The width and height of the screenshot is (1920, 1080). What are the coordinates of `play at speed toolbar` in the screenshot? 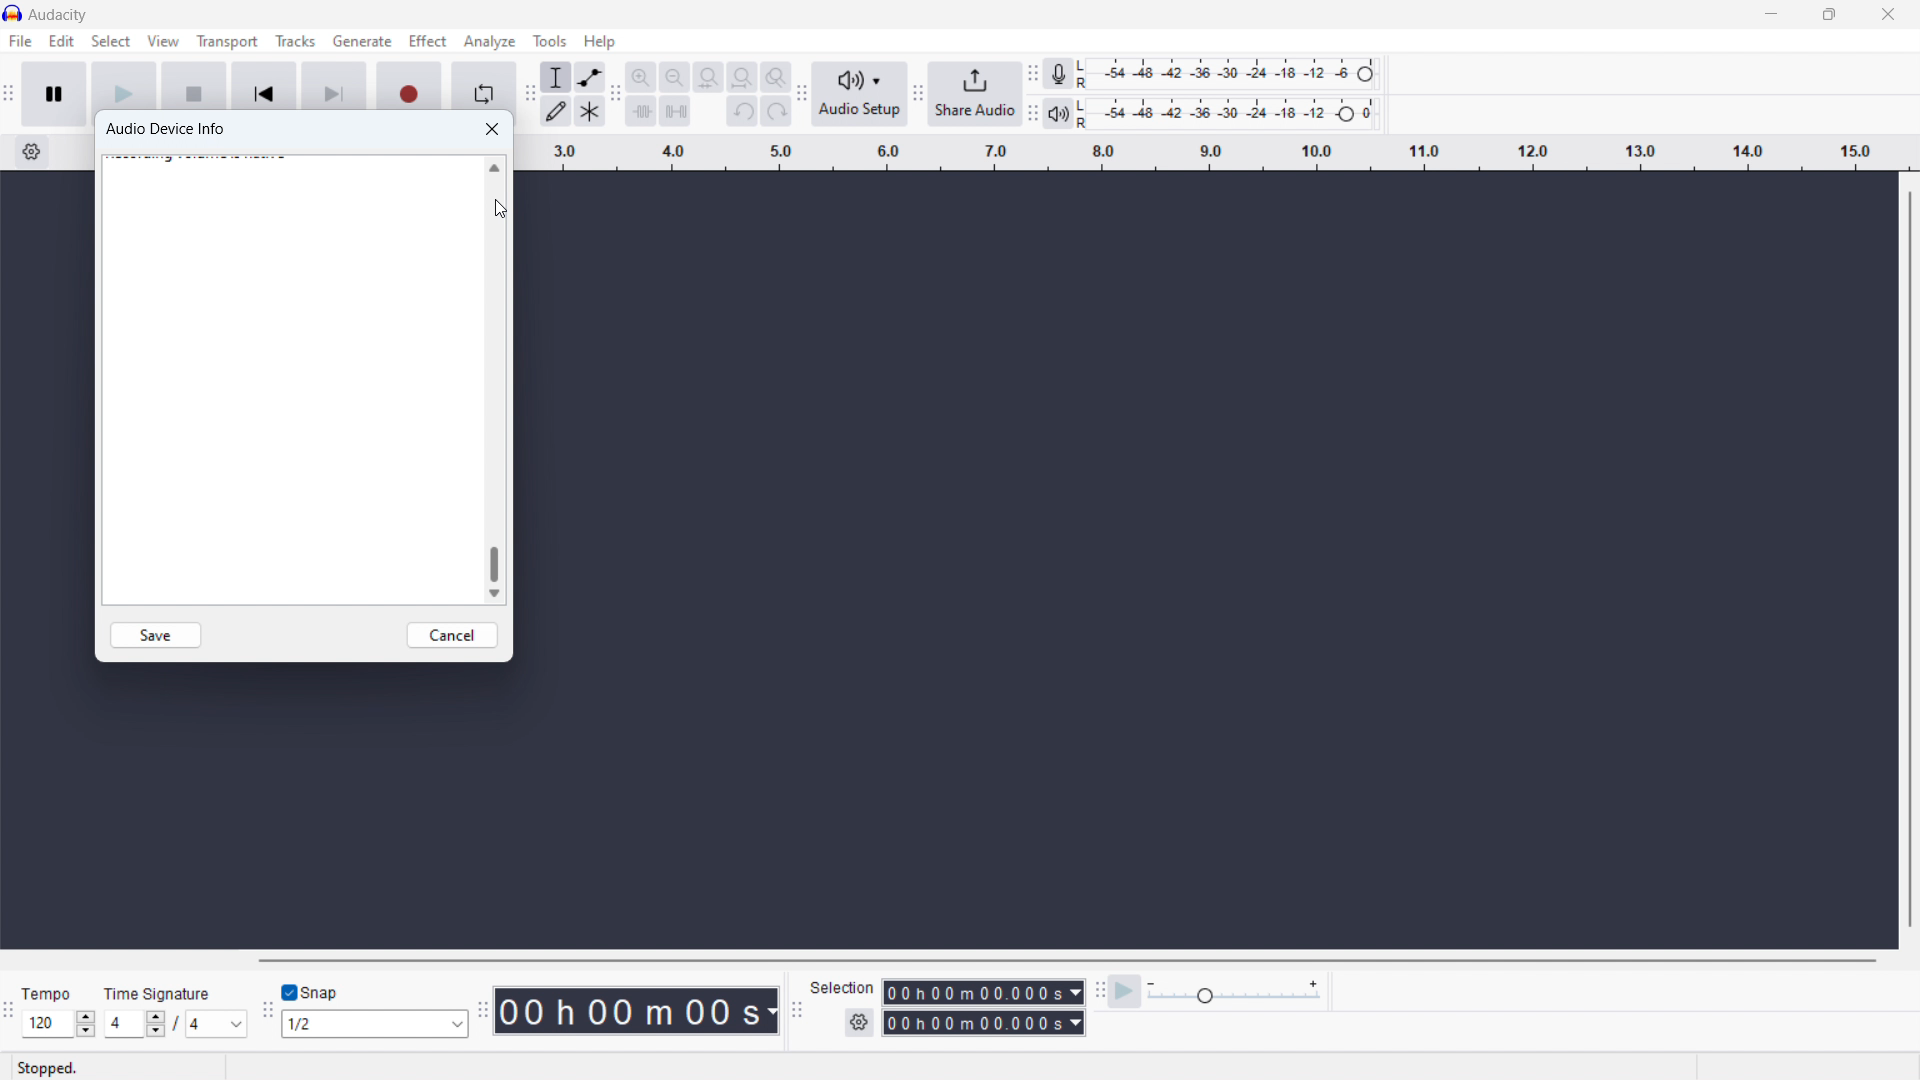 It's located at (1096, 990).